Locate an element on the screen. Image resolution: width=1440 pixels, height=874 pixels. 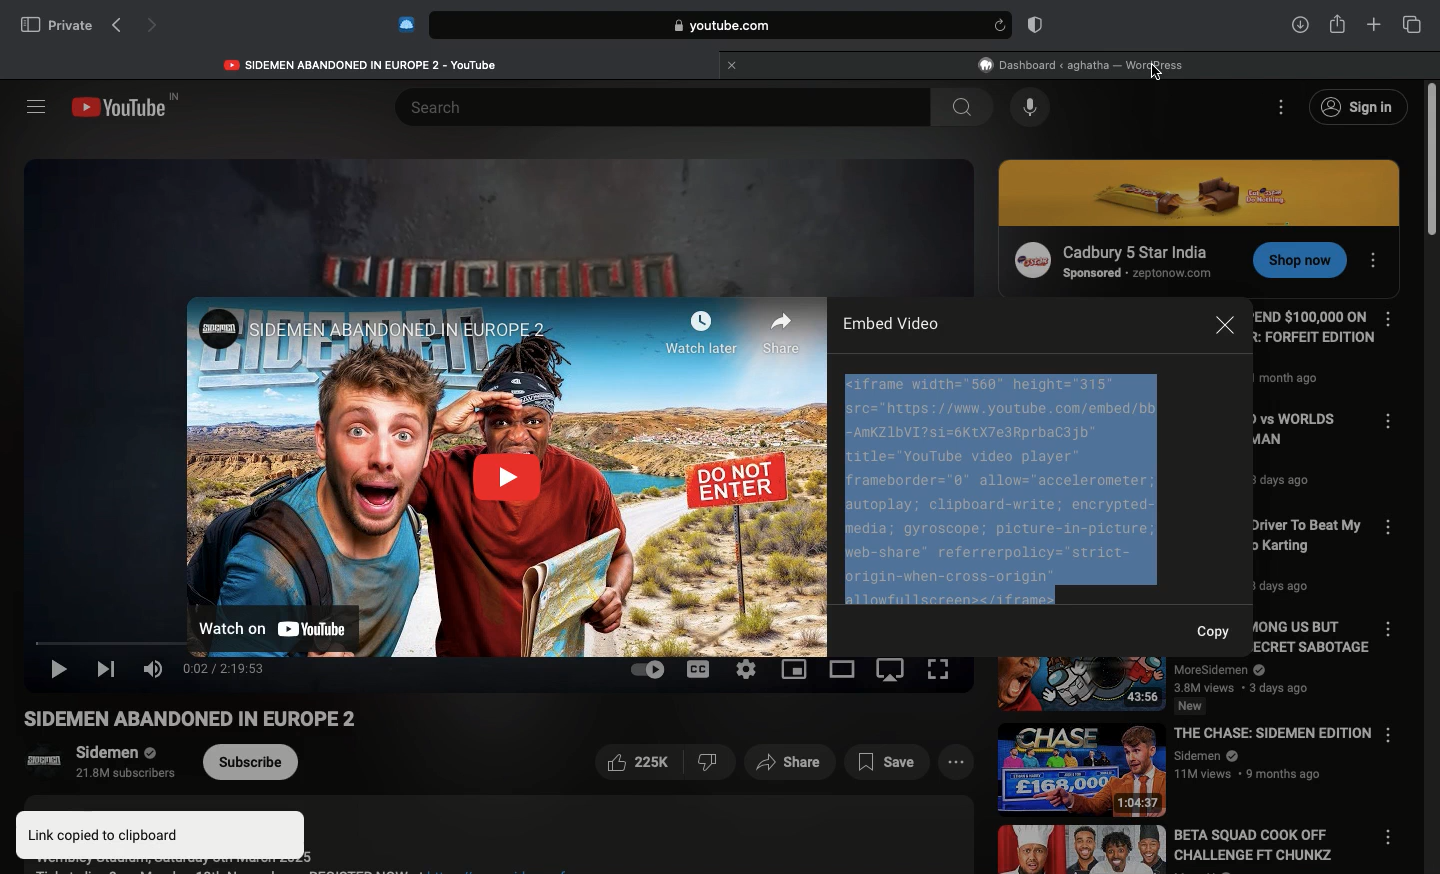
Save is located at coordinates (889, 763).